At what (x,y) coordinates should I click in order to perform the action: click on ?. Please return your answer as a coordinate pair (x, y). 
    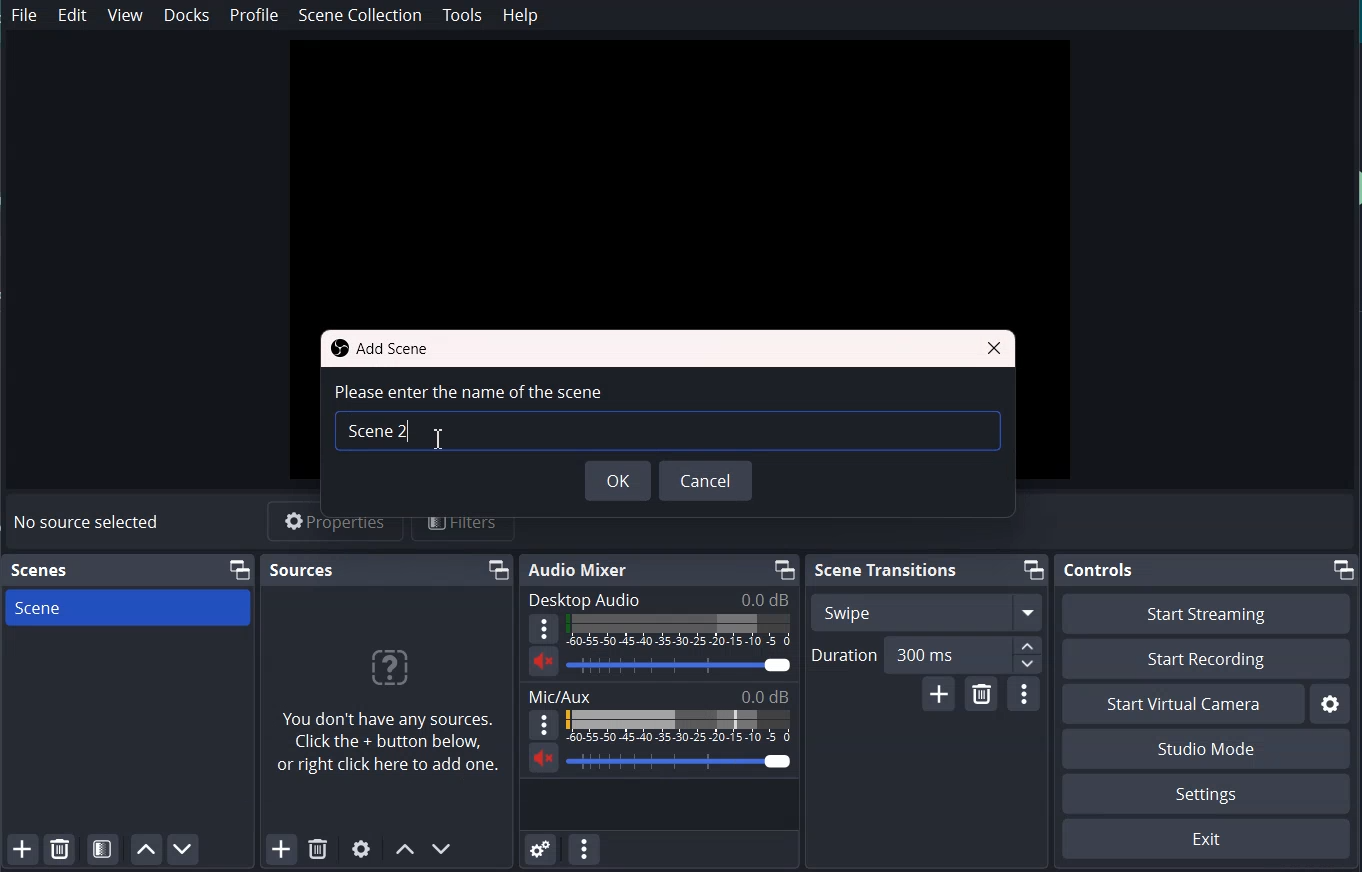
    Looking at the image, I should click on (387, 672).